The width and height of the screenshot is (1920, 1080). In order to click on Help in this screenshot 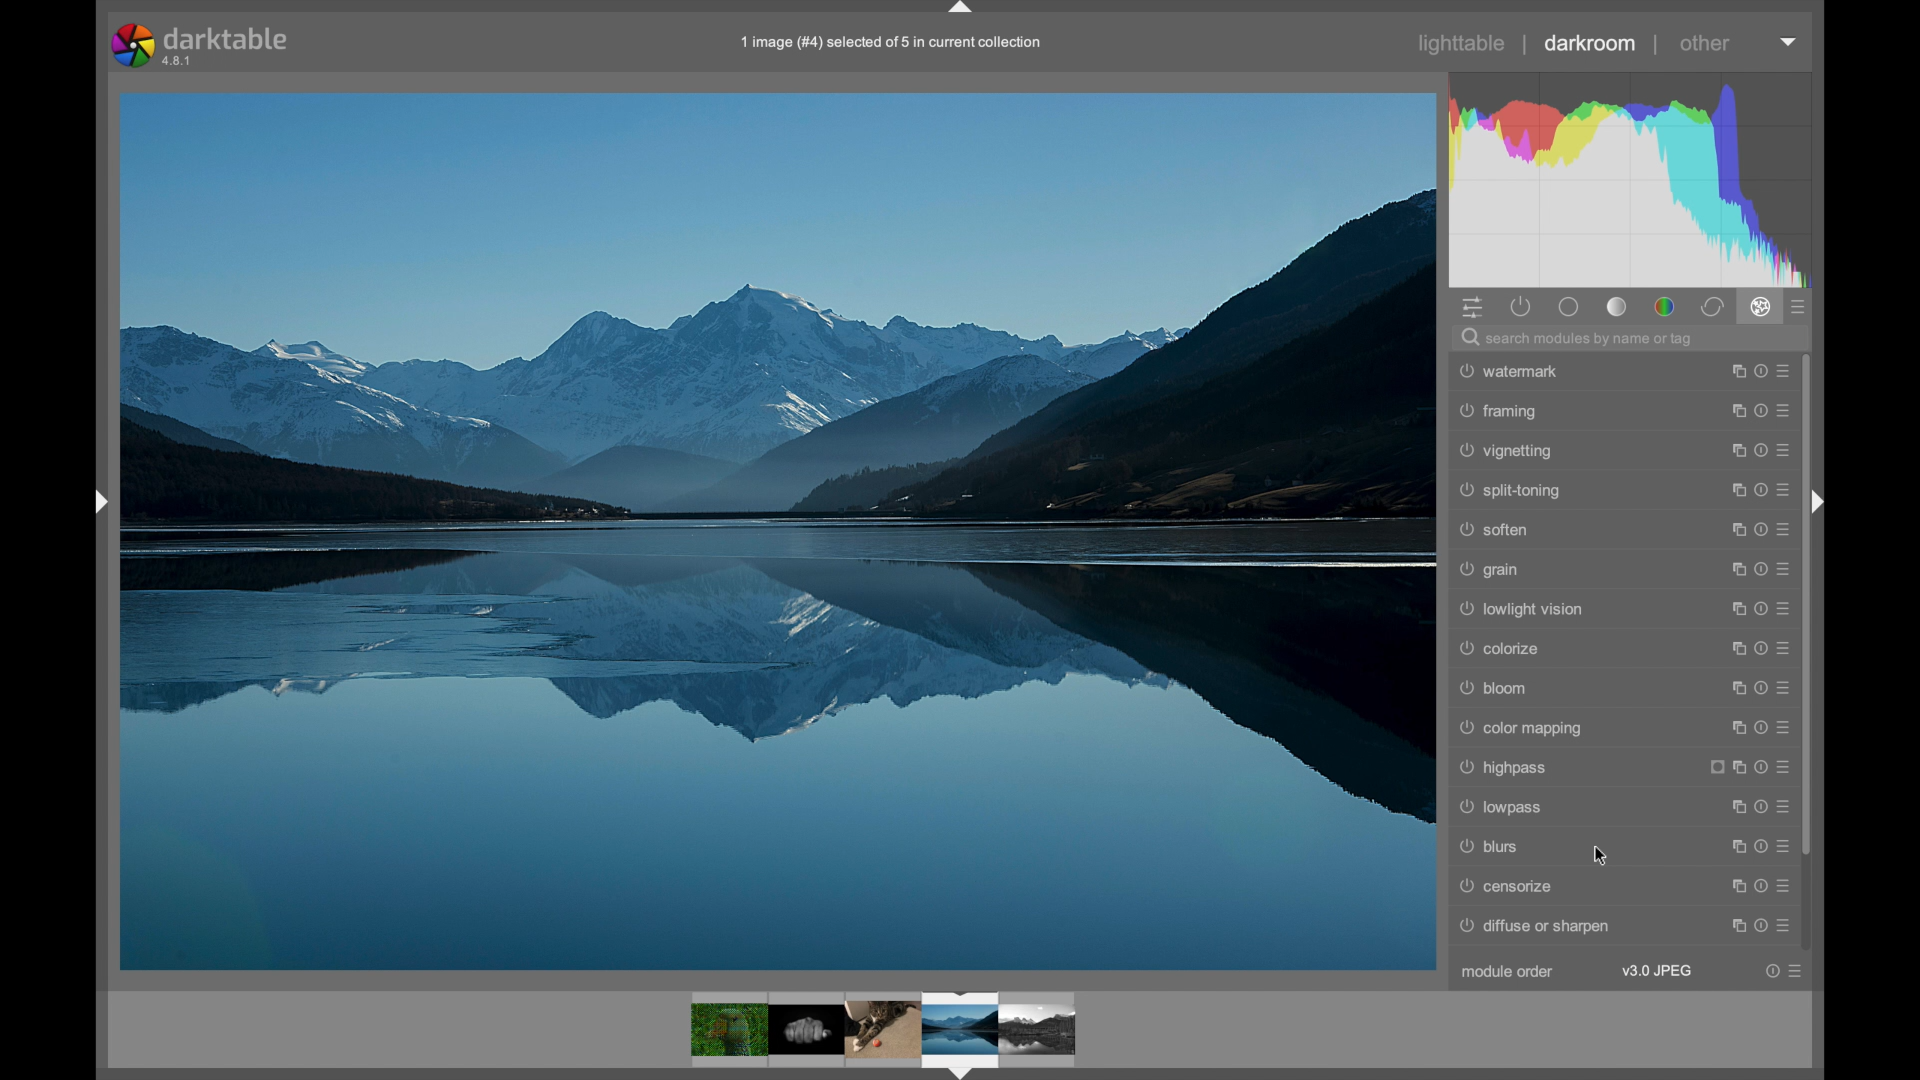, I will do `click(1756, 846)`.